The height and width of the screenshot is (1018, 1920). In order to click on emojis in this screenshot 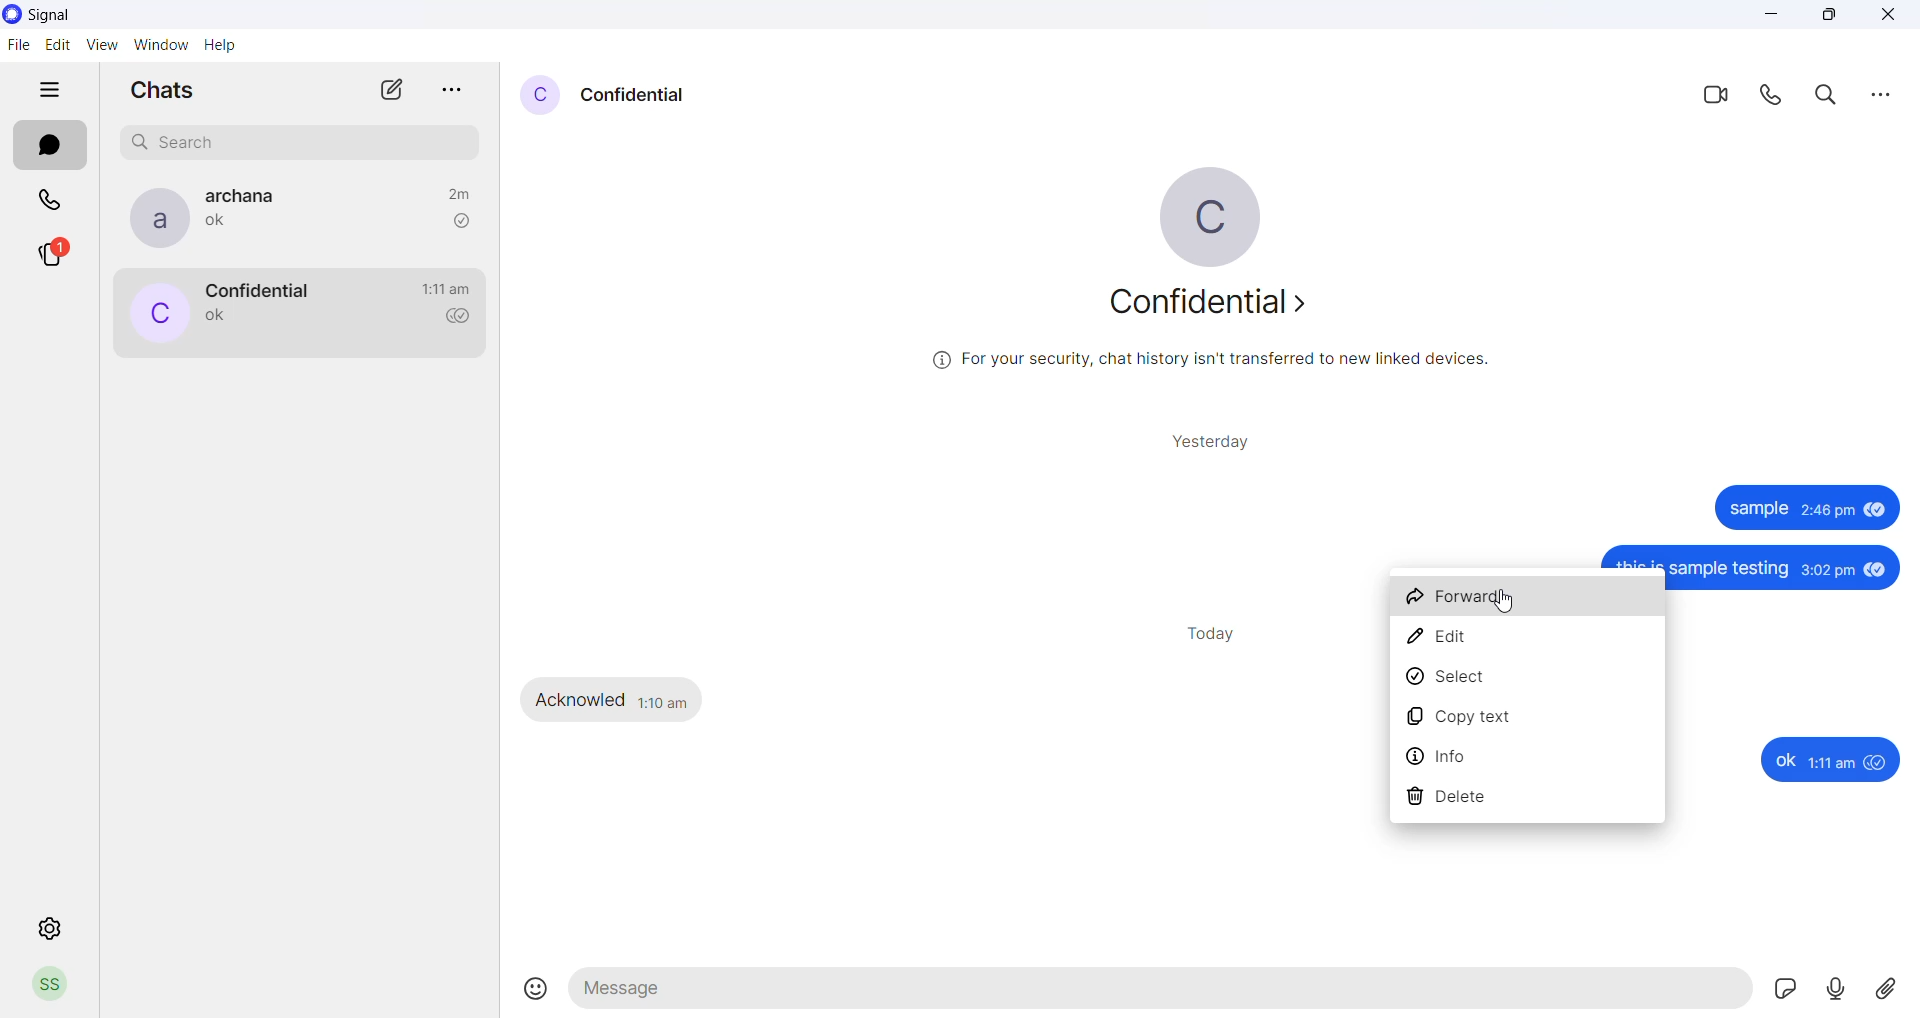, I will do `click(537, 990)`.